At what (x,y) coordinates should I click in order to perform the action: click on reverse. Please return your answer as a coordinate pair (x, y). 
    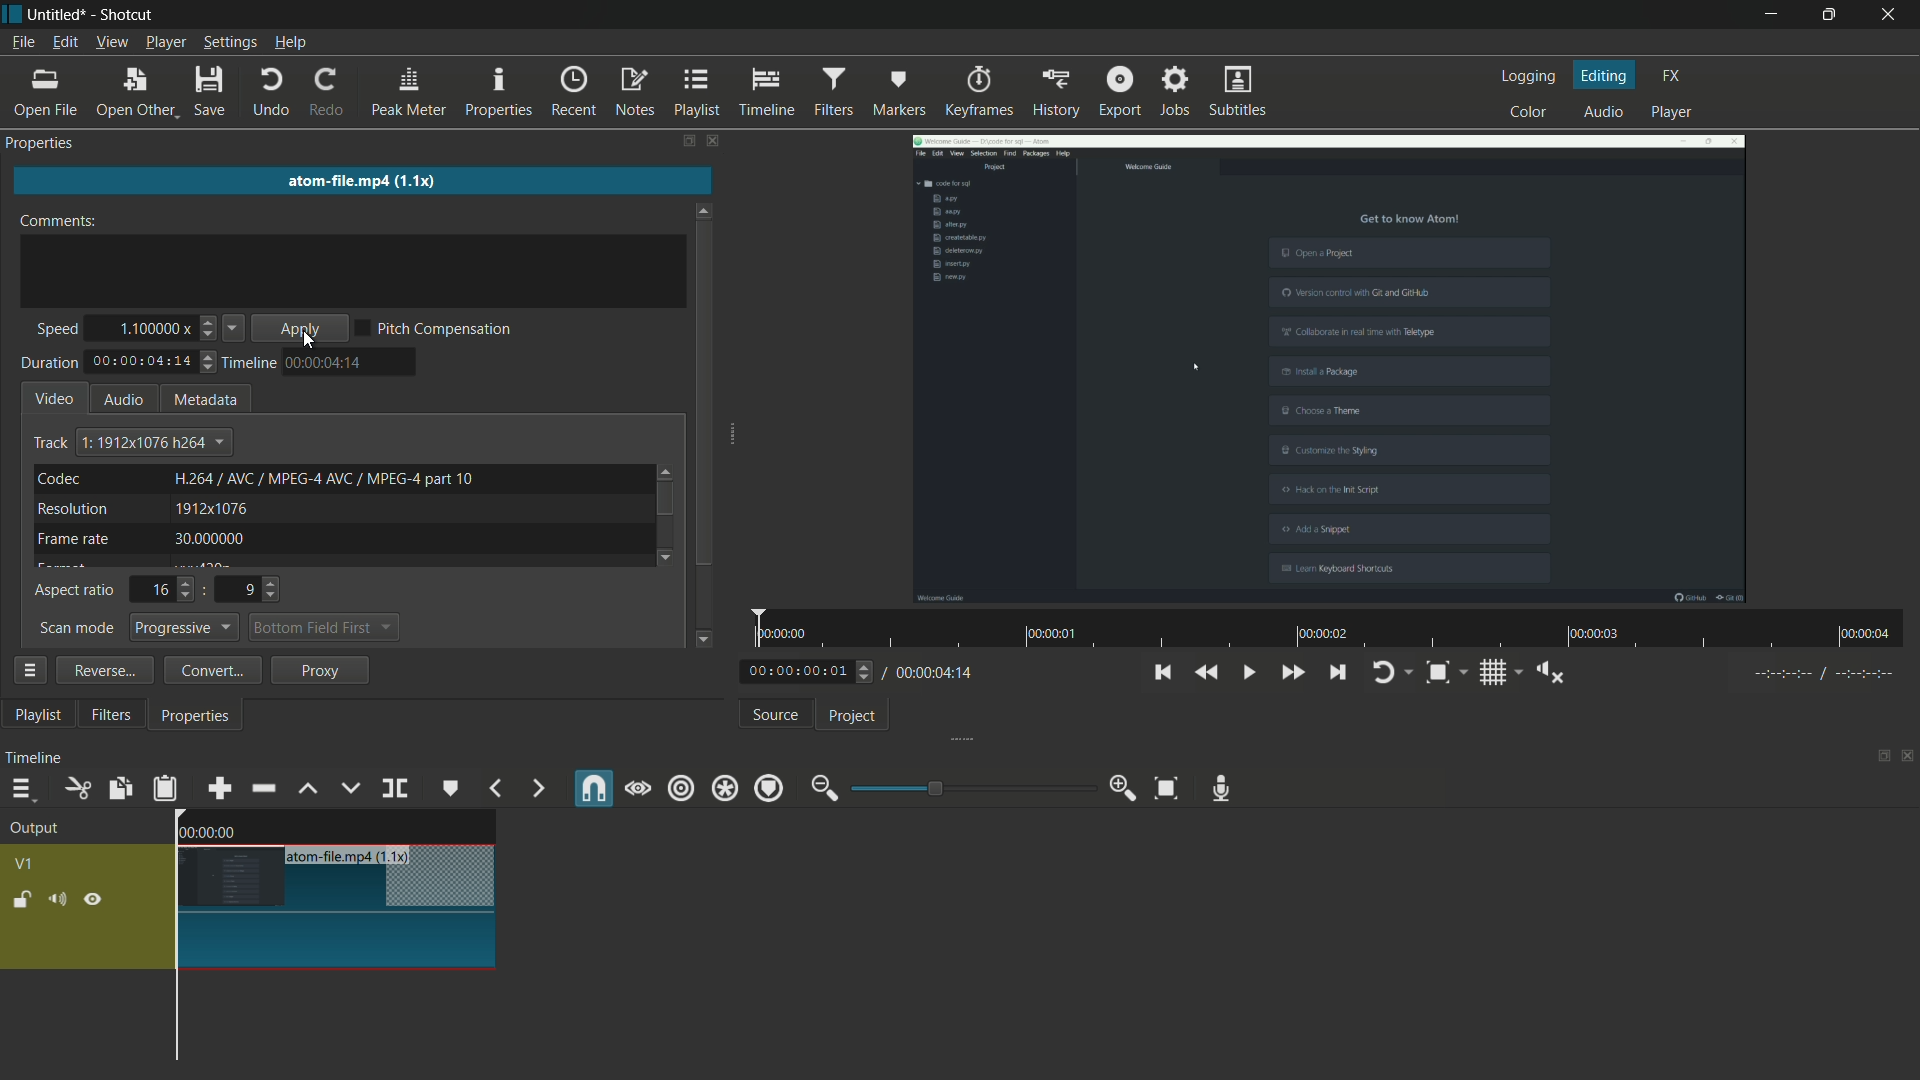
    Looking at the image, I should click on (101, 669).